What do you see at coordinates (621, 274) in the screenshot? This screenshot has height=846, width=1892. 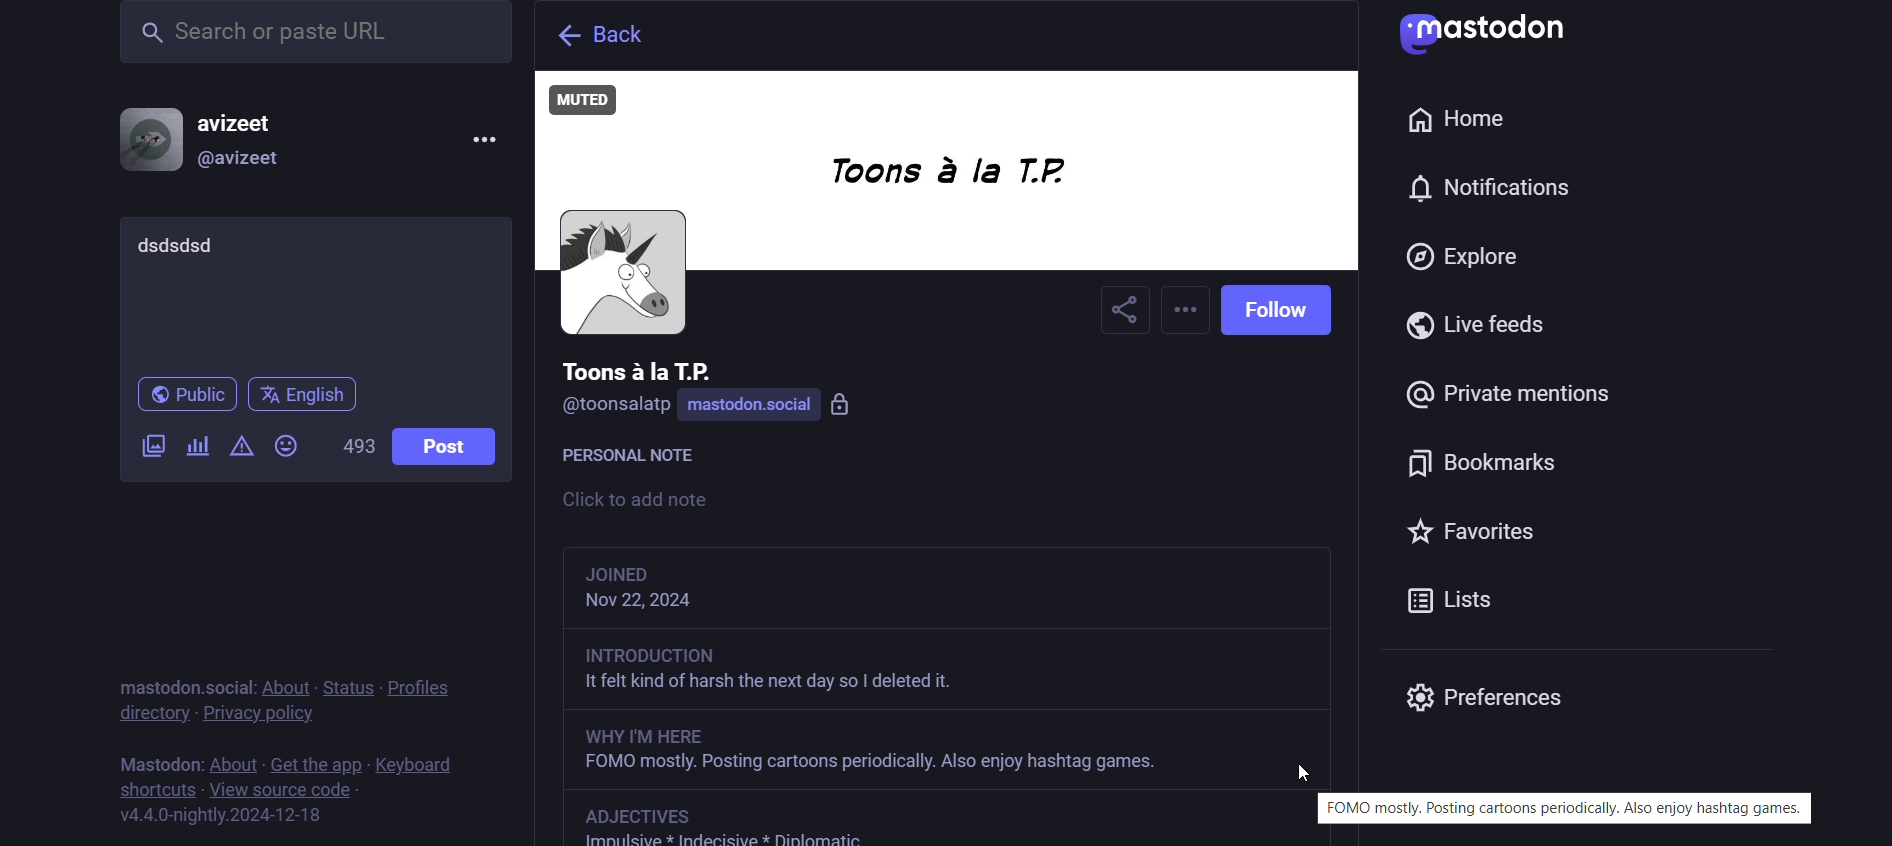 I see `profile picture` at bounding box center [621, 274].